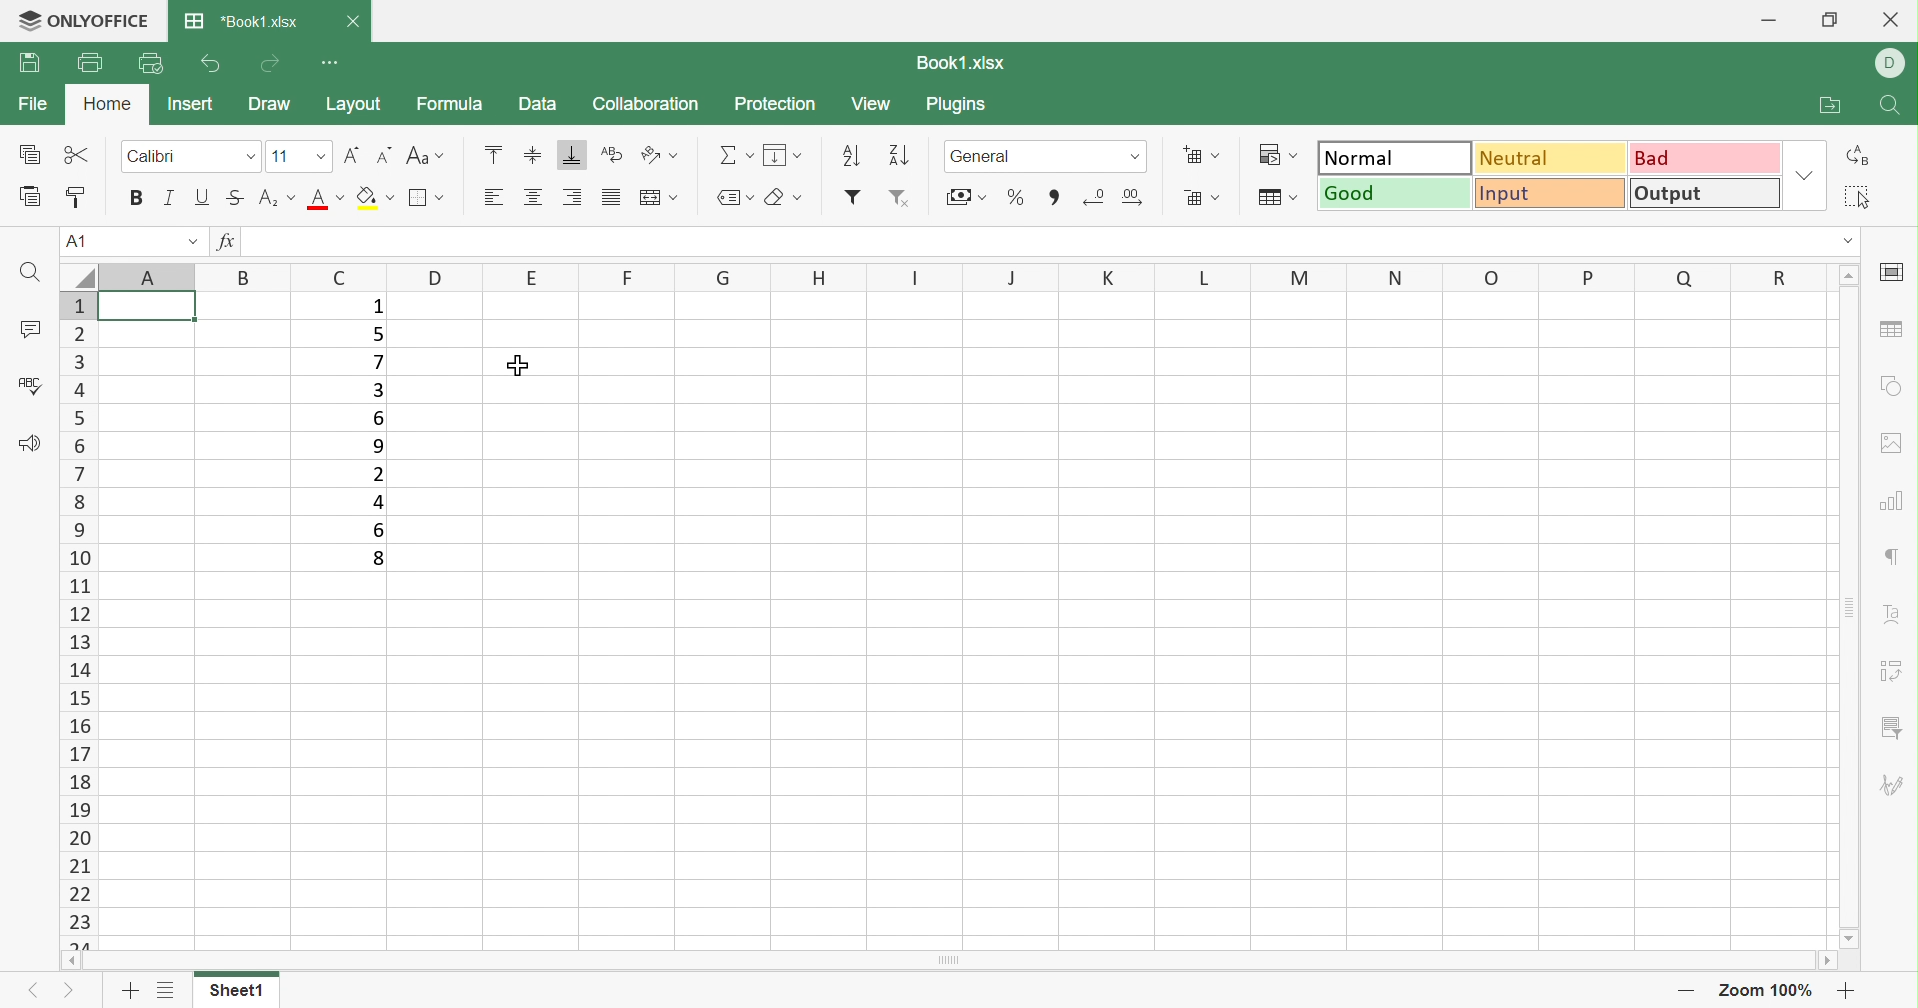  Describe the element at coordinates (26, 66) in the screenshot. I see `Print` at that location.